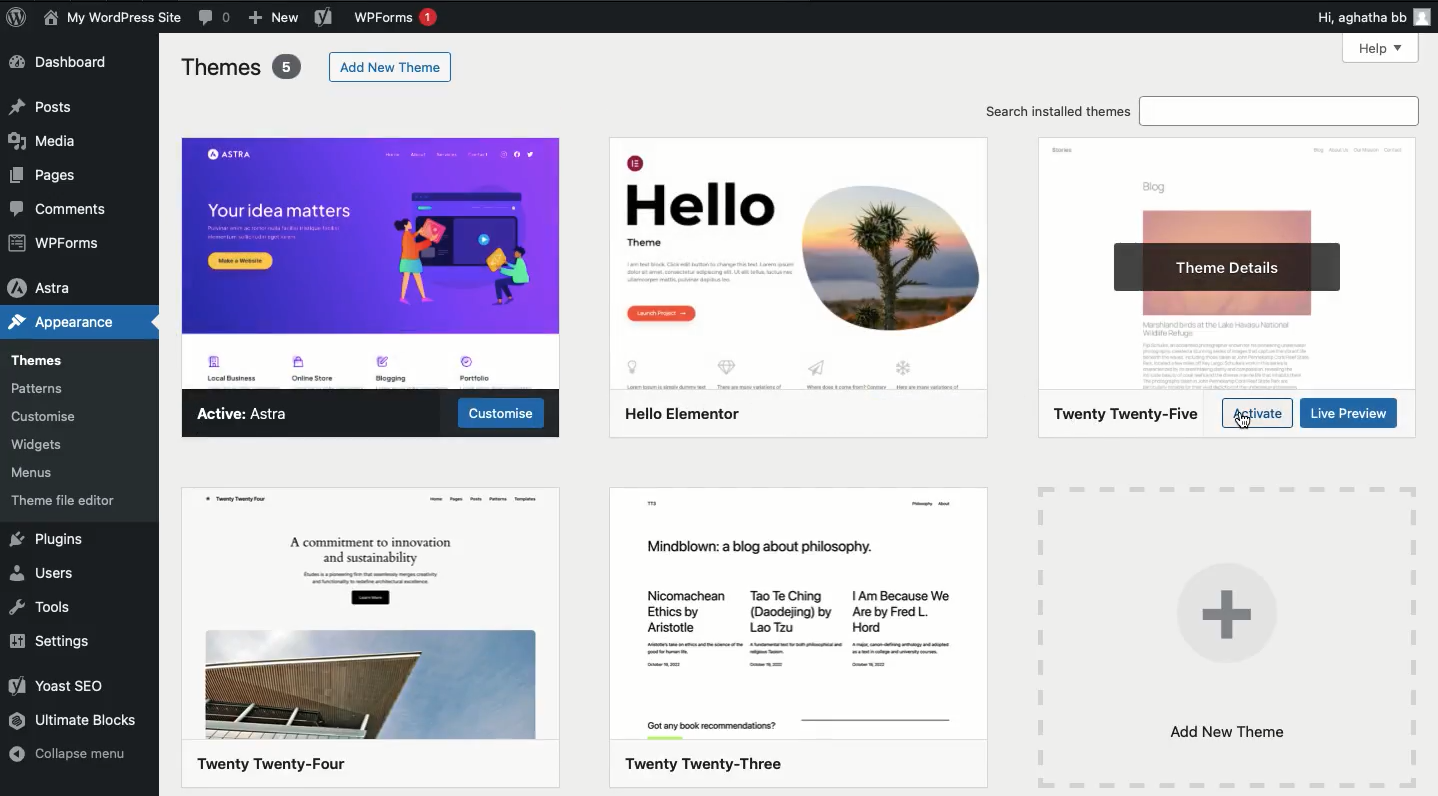 This screenshot has height=796, width=1438. Describe the element at coordinates (1382, 48) in the screenshot. I see `Help` at that location.